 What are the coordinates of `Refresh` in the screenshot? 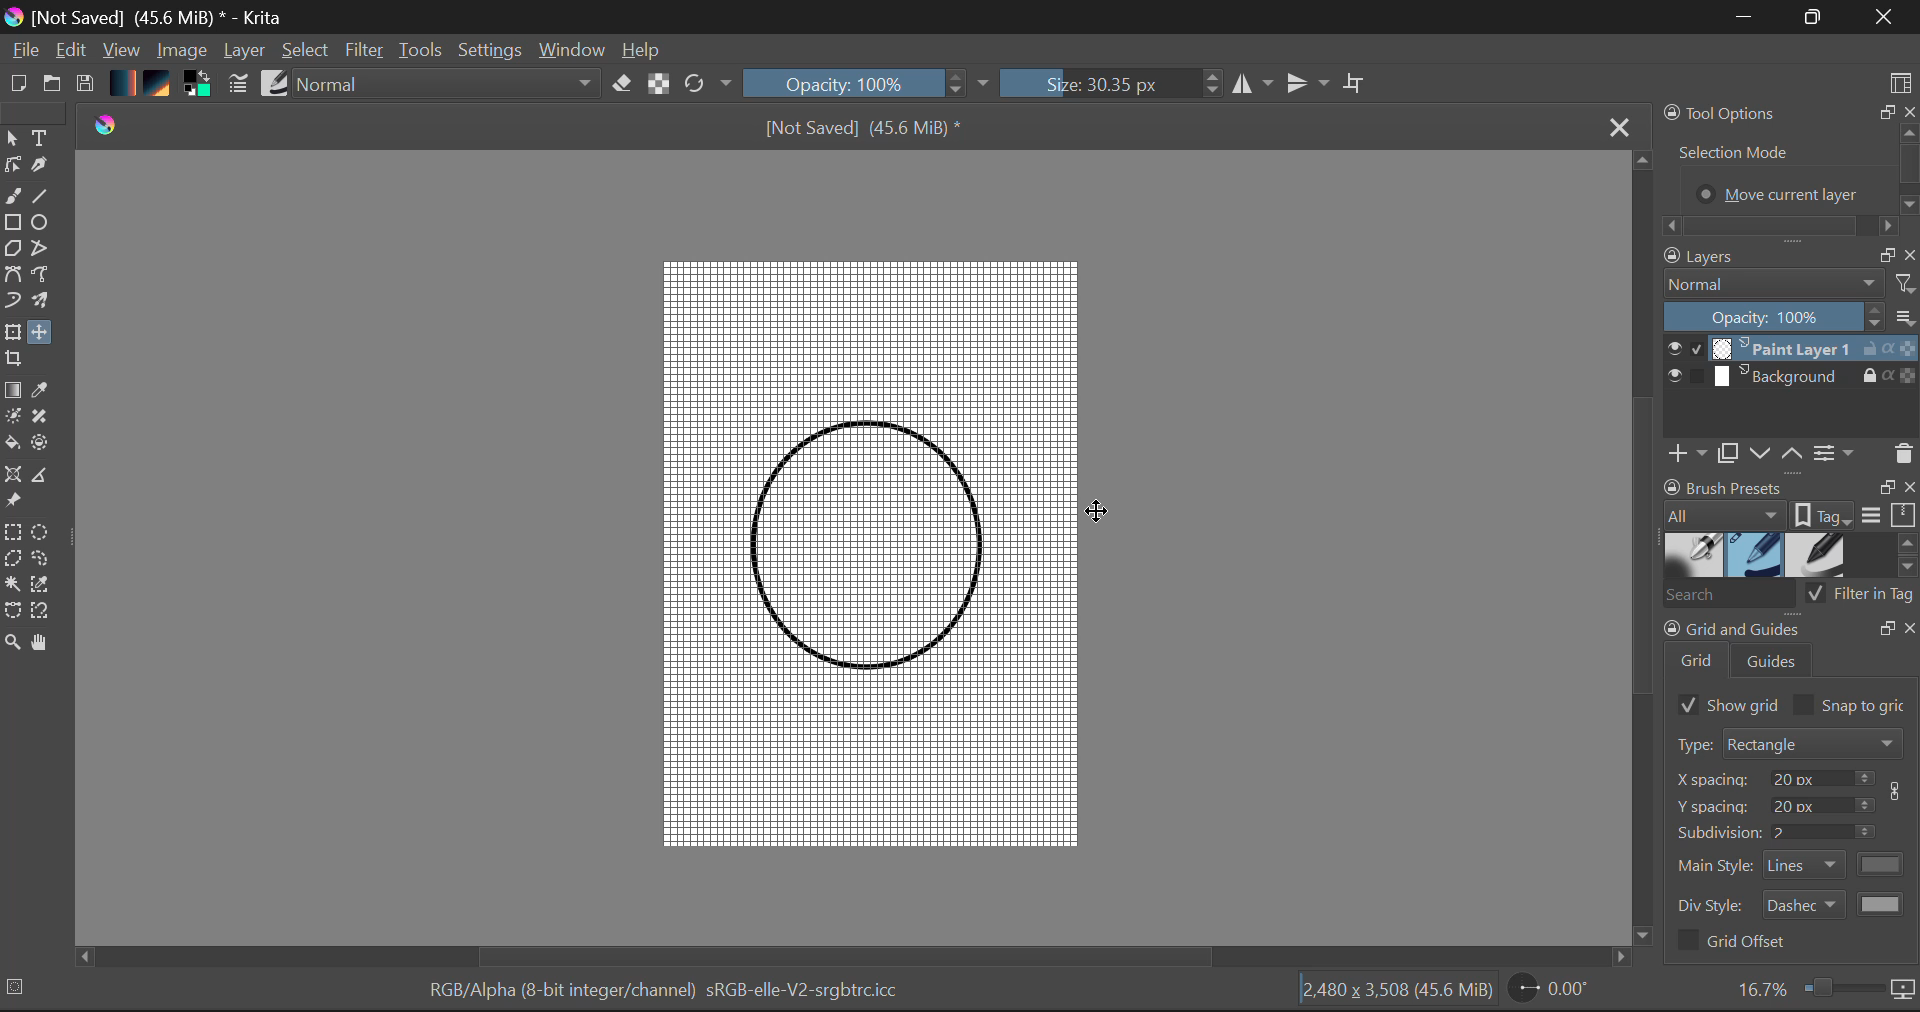 It's located at (706, 86).